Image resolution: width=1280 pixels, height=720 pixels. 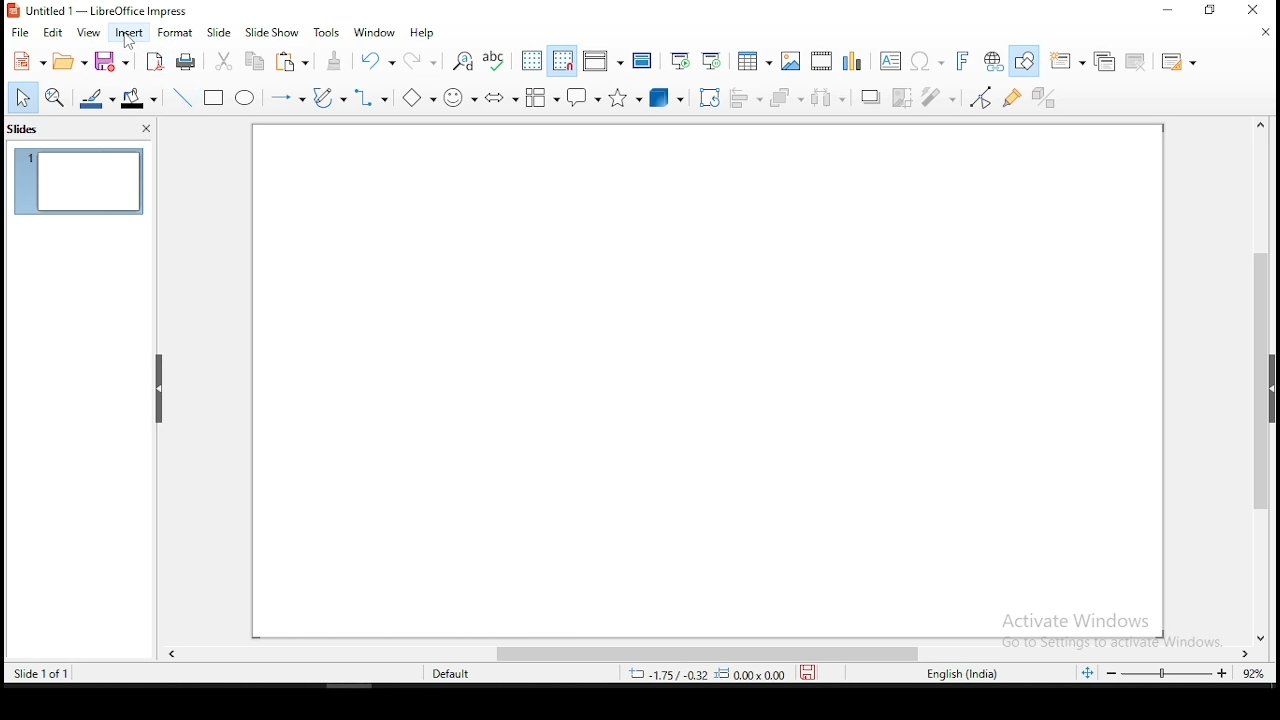 What do you see at coordinates (1015, 96) in the screenshot?
I see `show gluepoint functions` at bounding box center [1015, 96].